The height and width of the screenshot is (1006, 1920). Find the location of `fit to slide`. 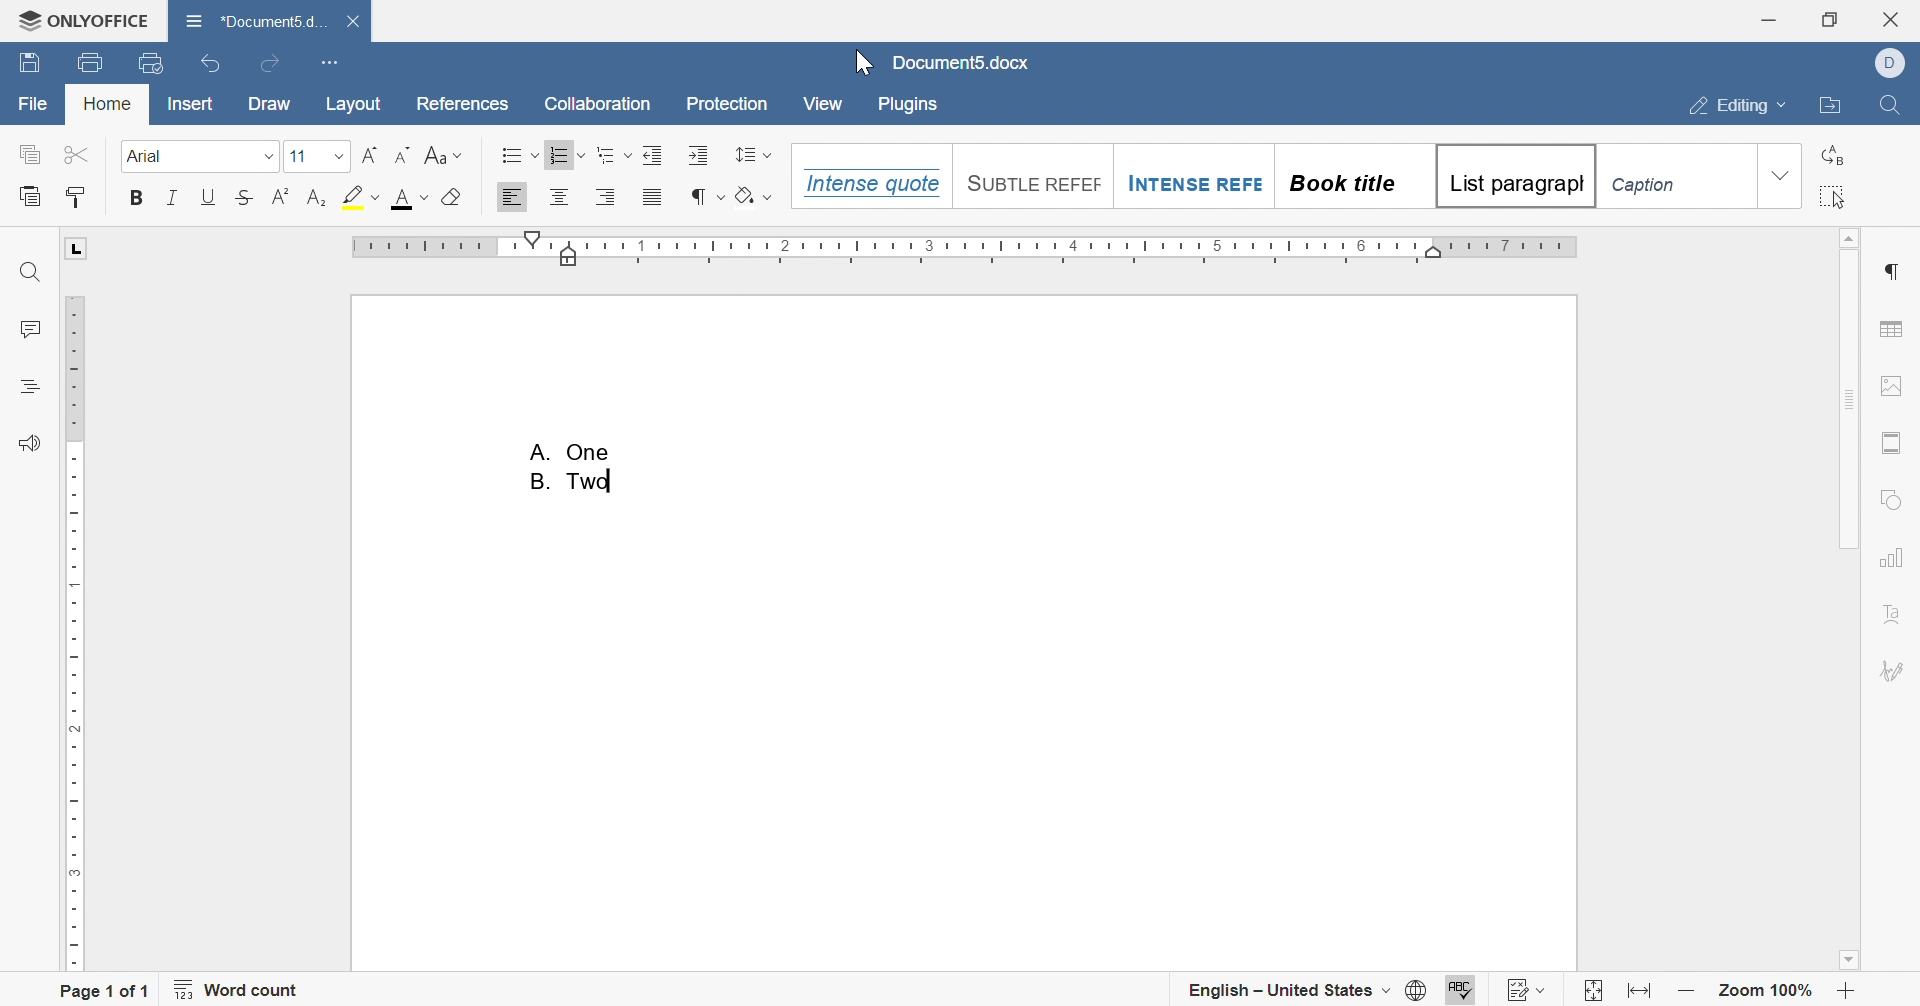

fit to slide is located at coordinates (1593, 992).